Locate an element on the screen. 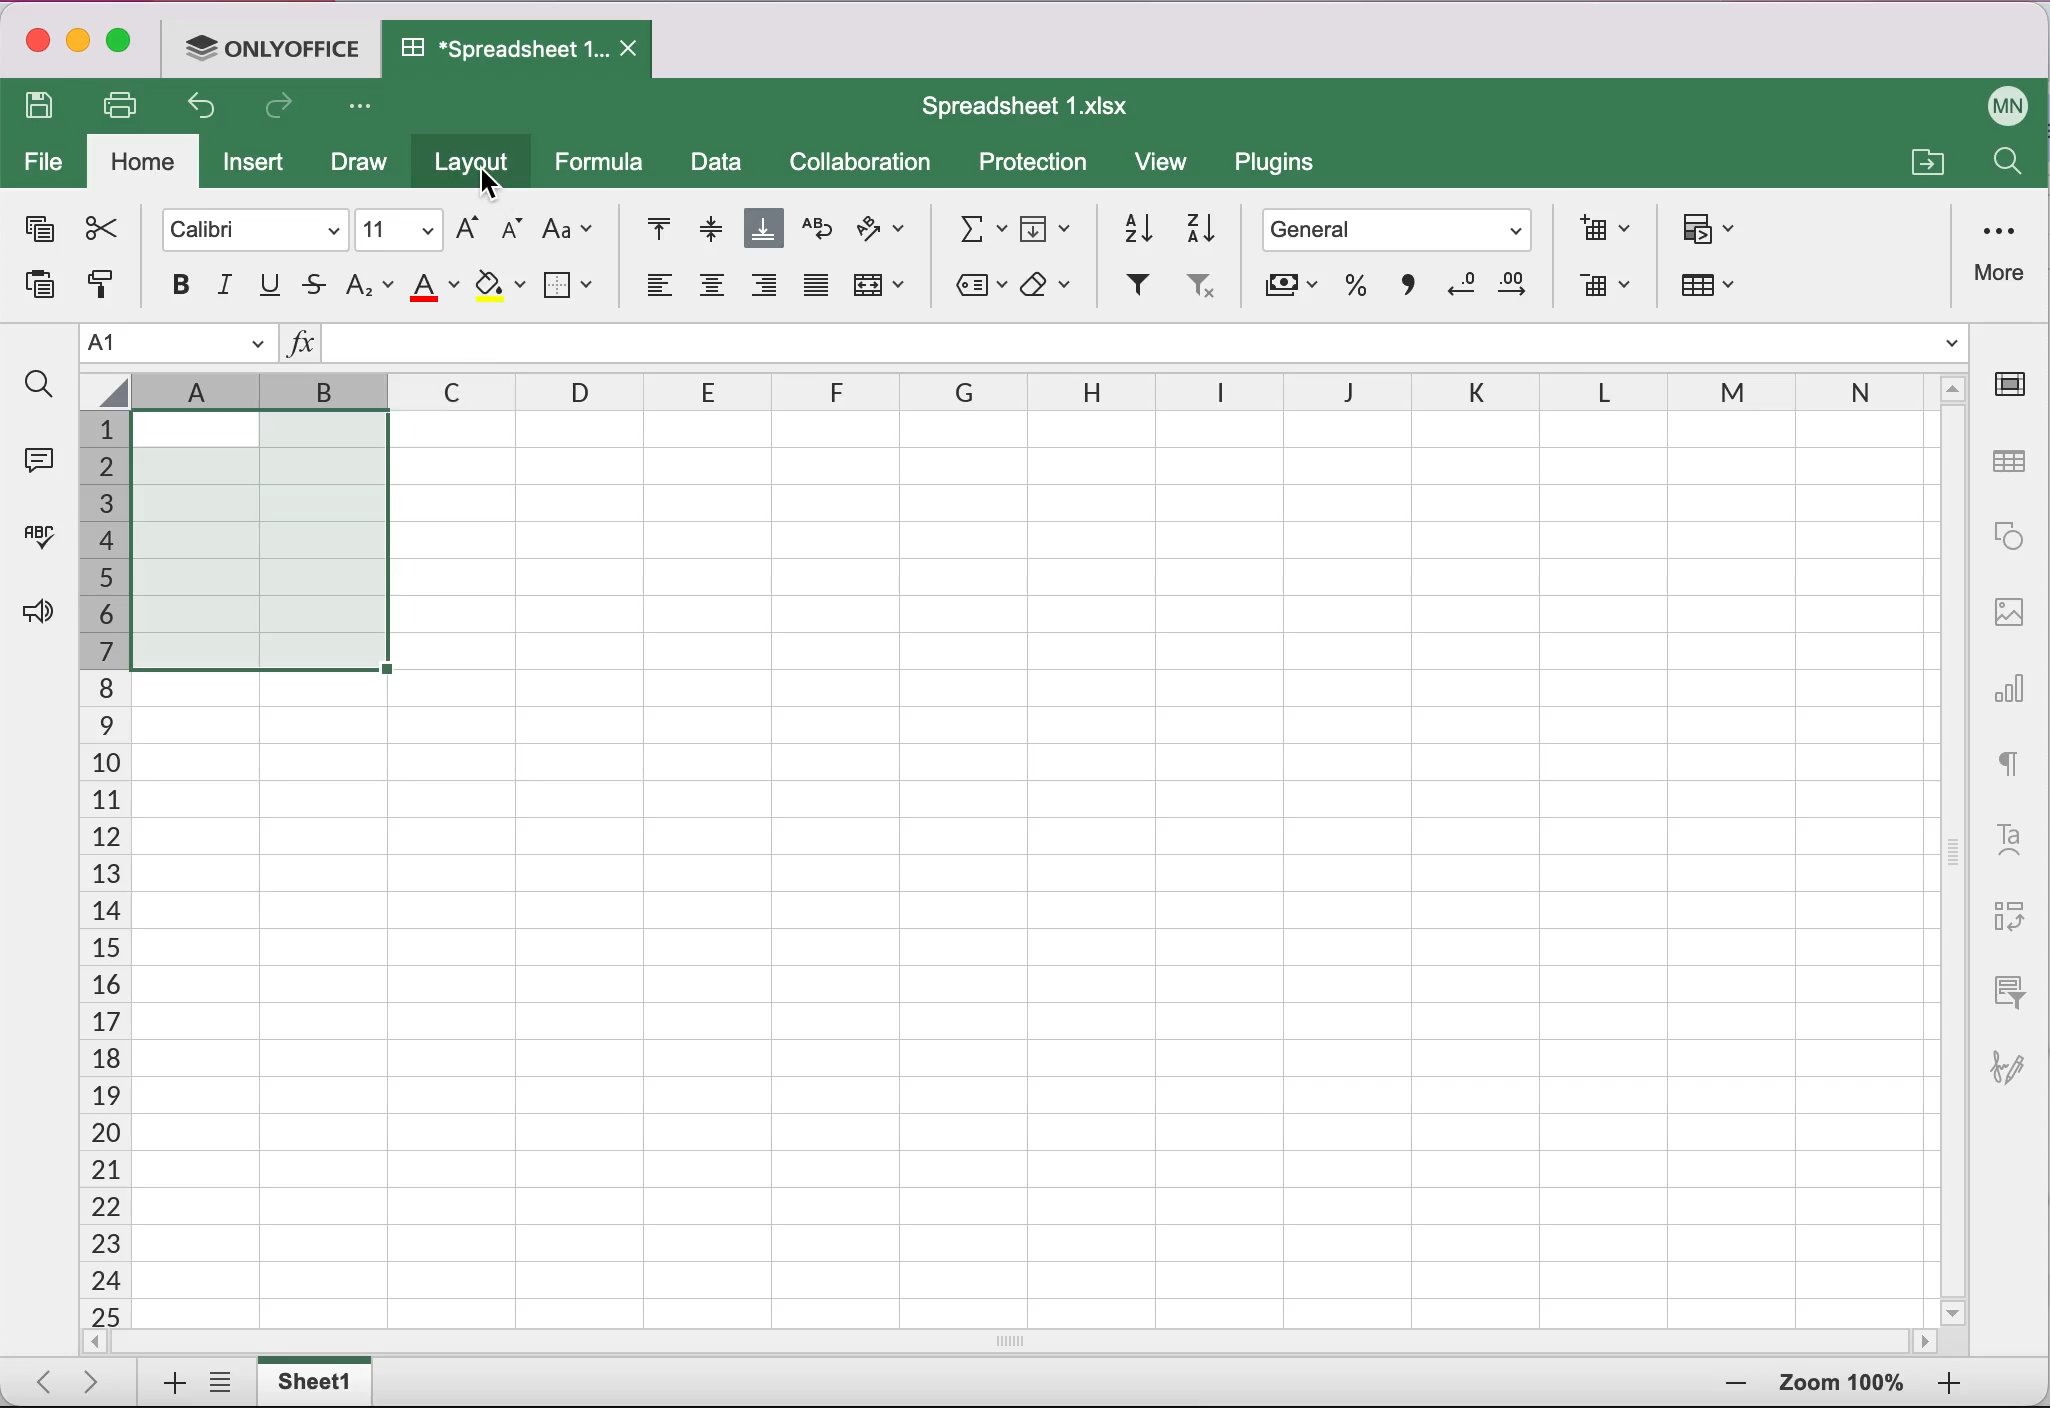 This screenshot has height=1408, width=2050. increment font size is located at coordinates (465, 227).